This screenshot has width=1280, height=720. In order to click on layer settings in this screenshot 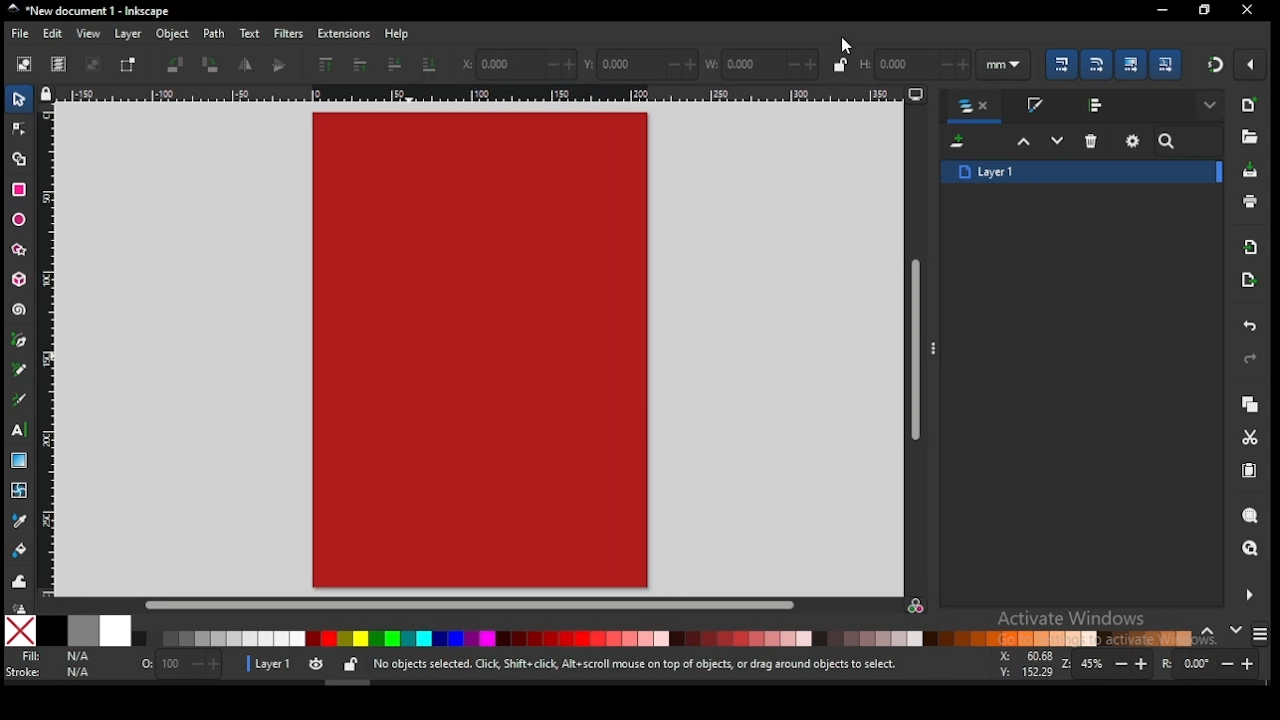, I will do `click(304, 665)`.